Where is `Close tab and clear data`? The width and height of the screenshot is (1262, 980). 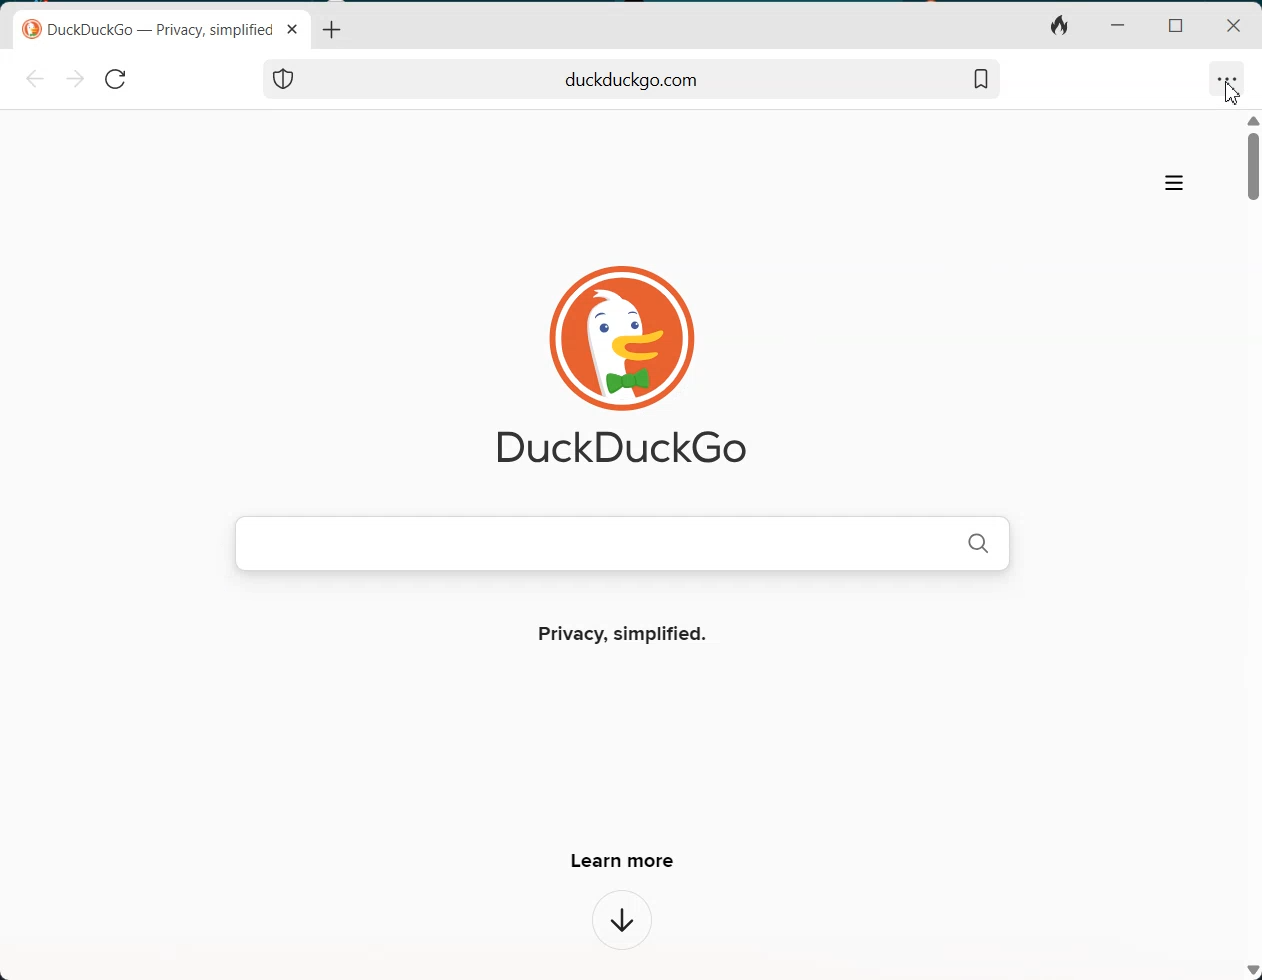
Close tab and clear data is located at coordinates (1059, 27).